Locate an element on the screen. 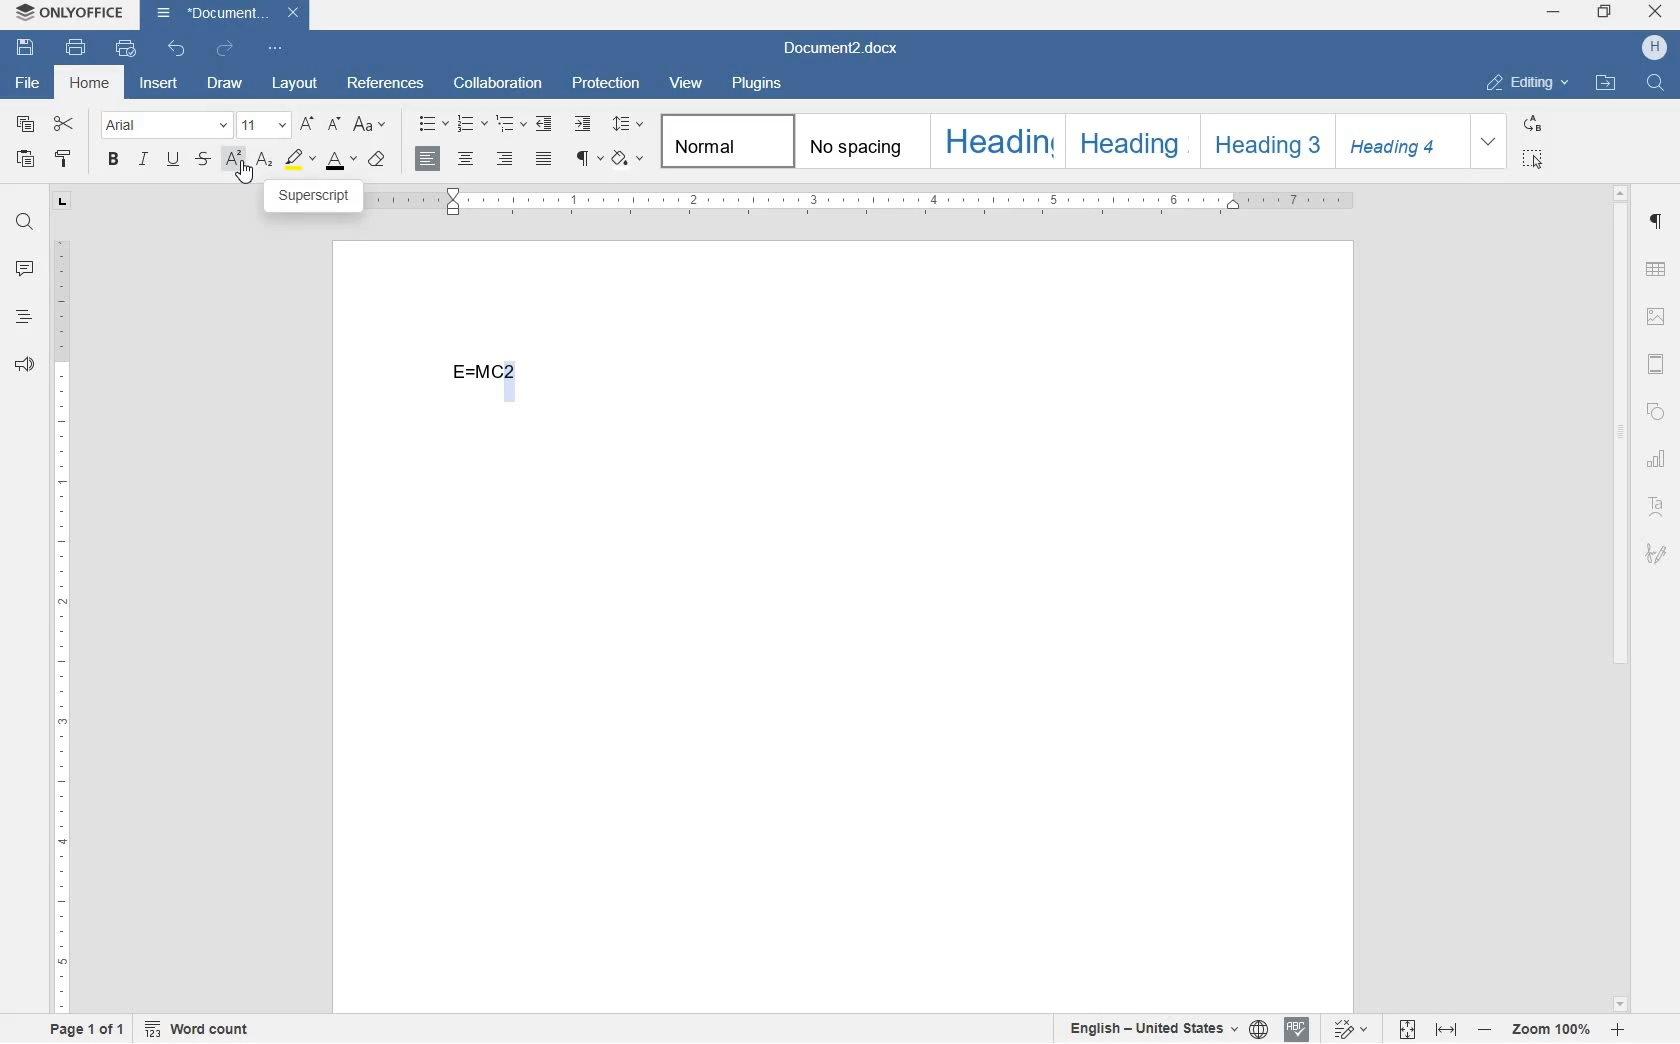  zoom in or zoom out is located at coordinates (1548, 1031).